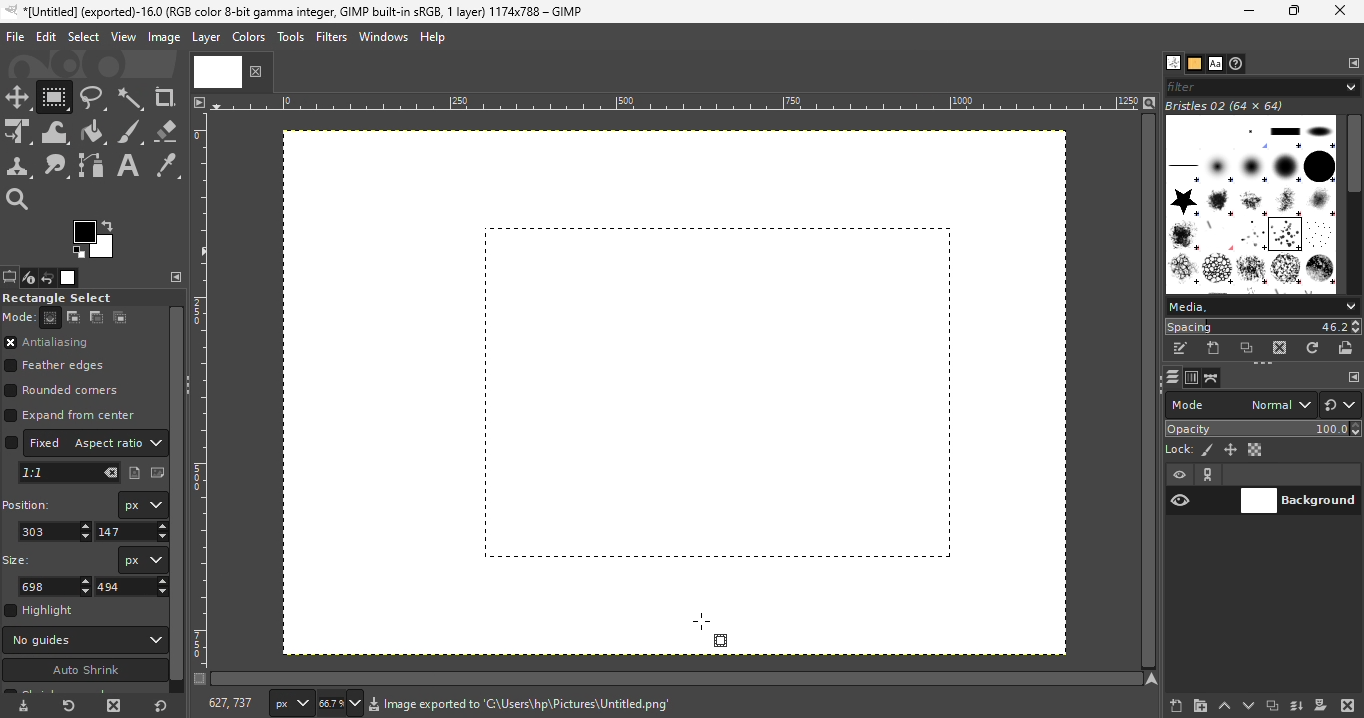 The image size is (1364, 718). I want to click on Grid, so click(706, 399).